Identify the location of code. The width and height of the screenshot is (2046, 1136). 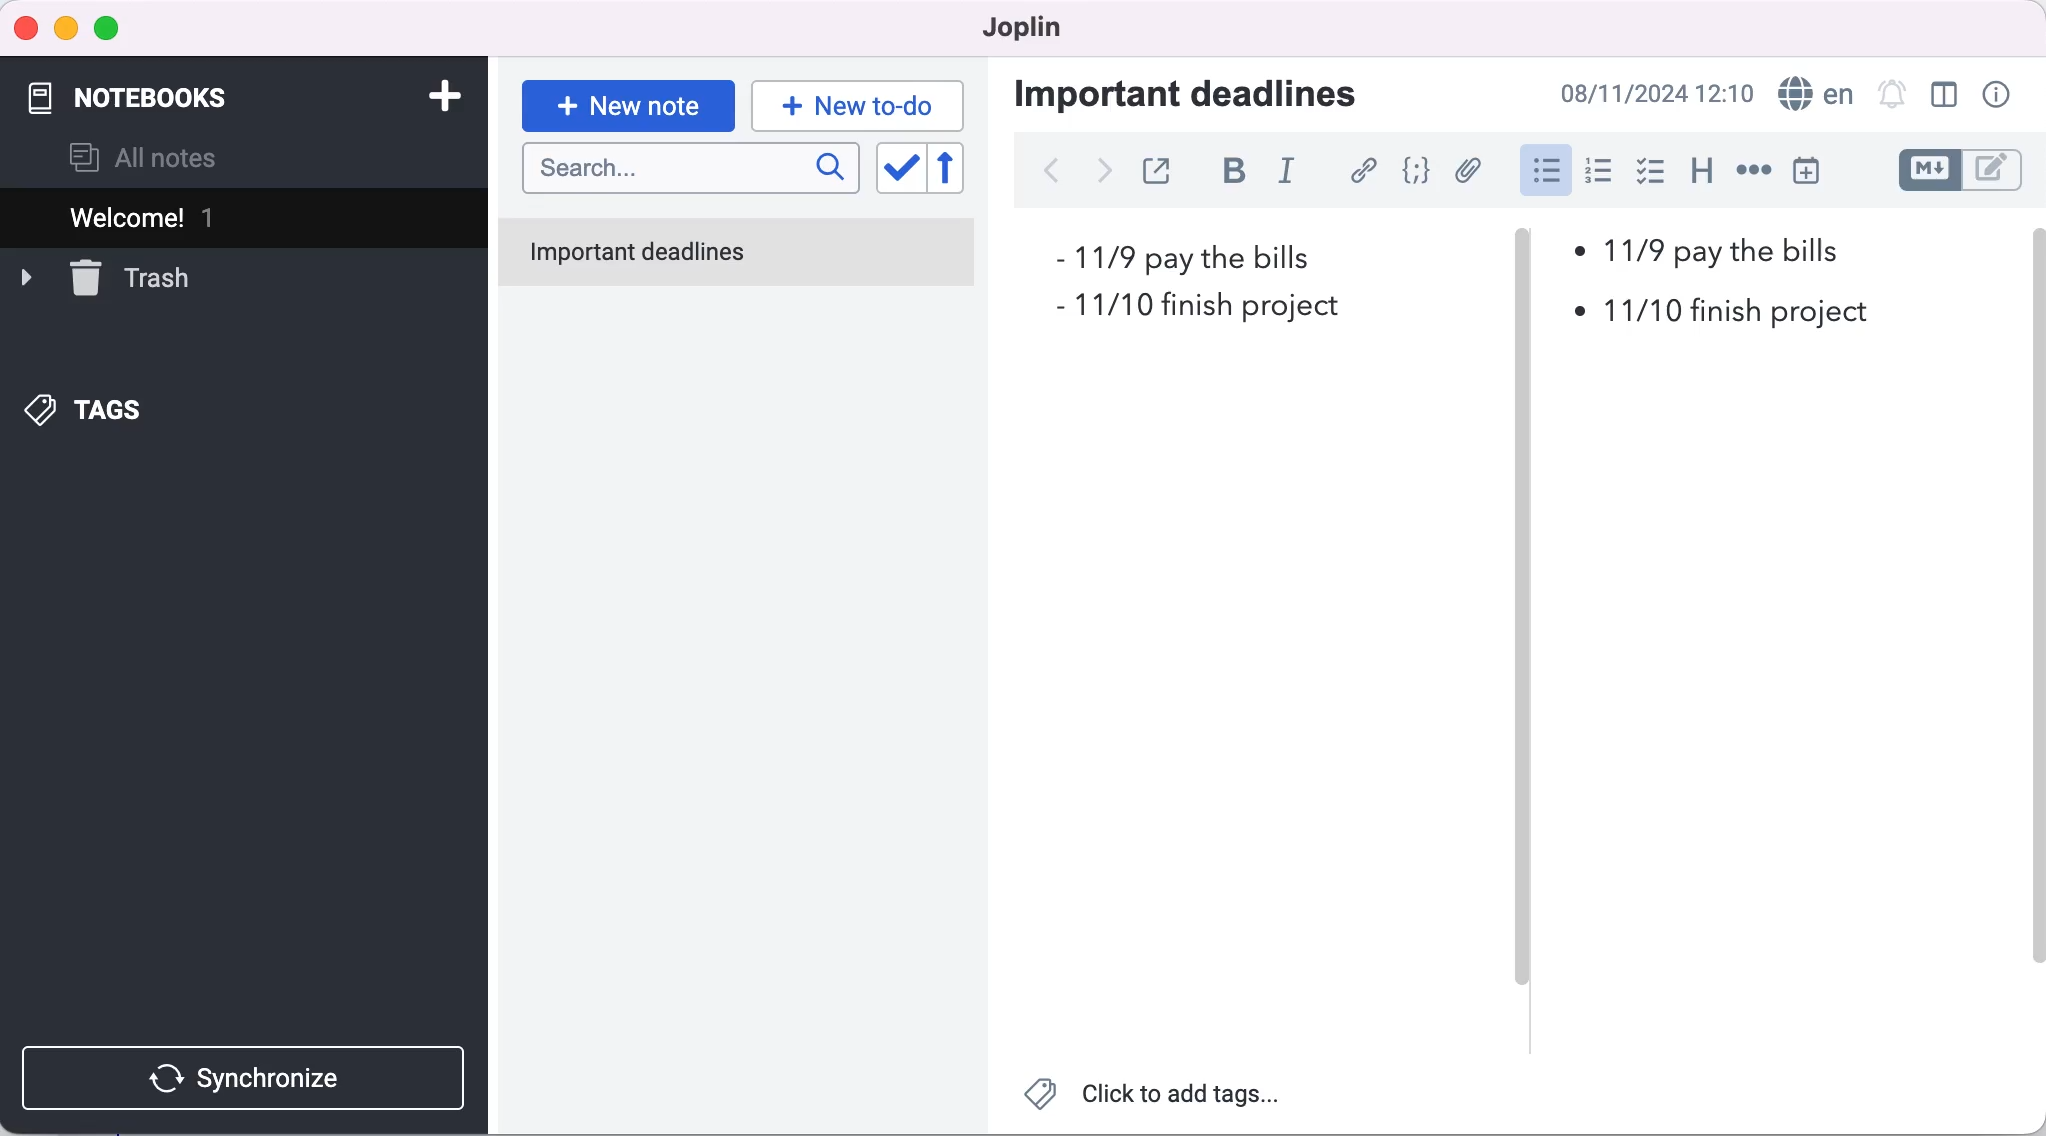
(1416, 172).